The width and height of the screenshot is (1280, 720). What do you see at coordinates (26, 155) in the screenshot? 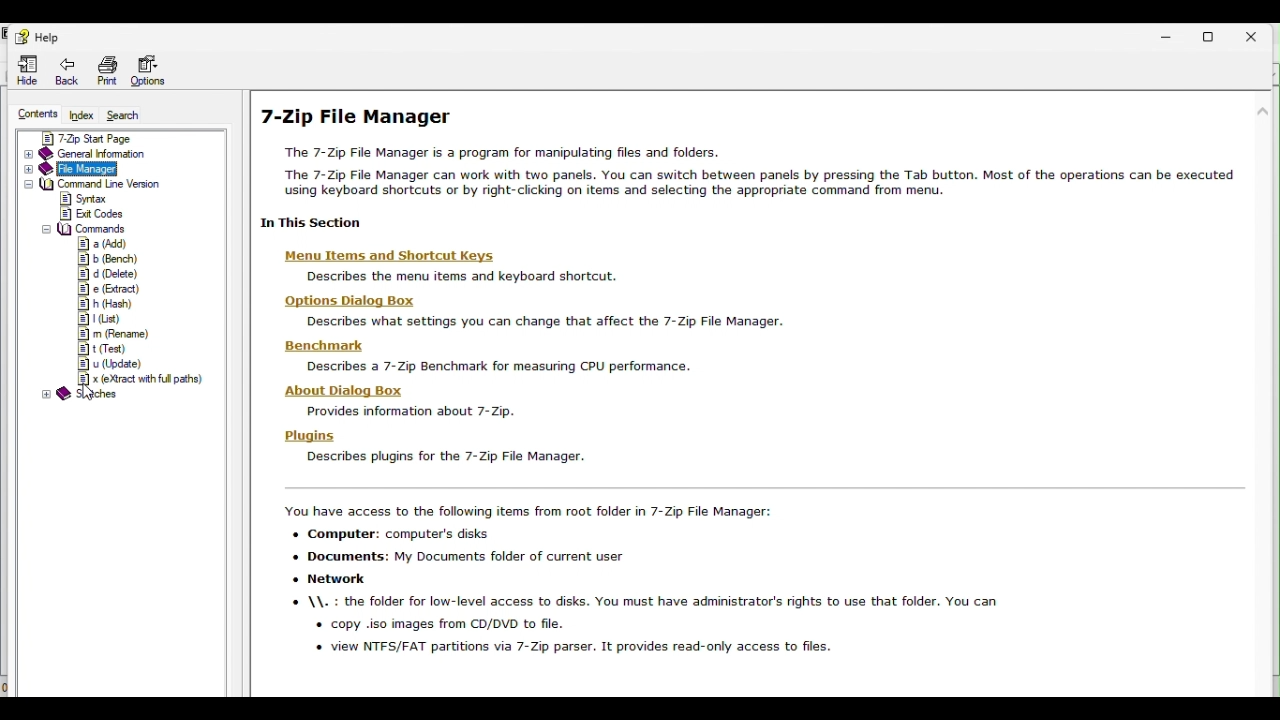
I see `expand` at bounding box center [26, 155].